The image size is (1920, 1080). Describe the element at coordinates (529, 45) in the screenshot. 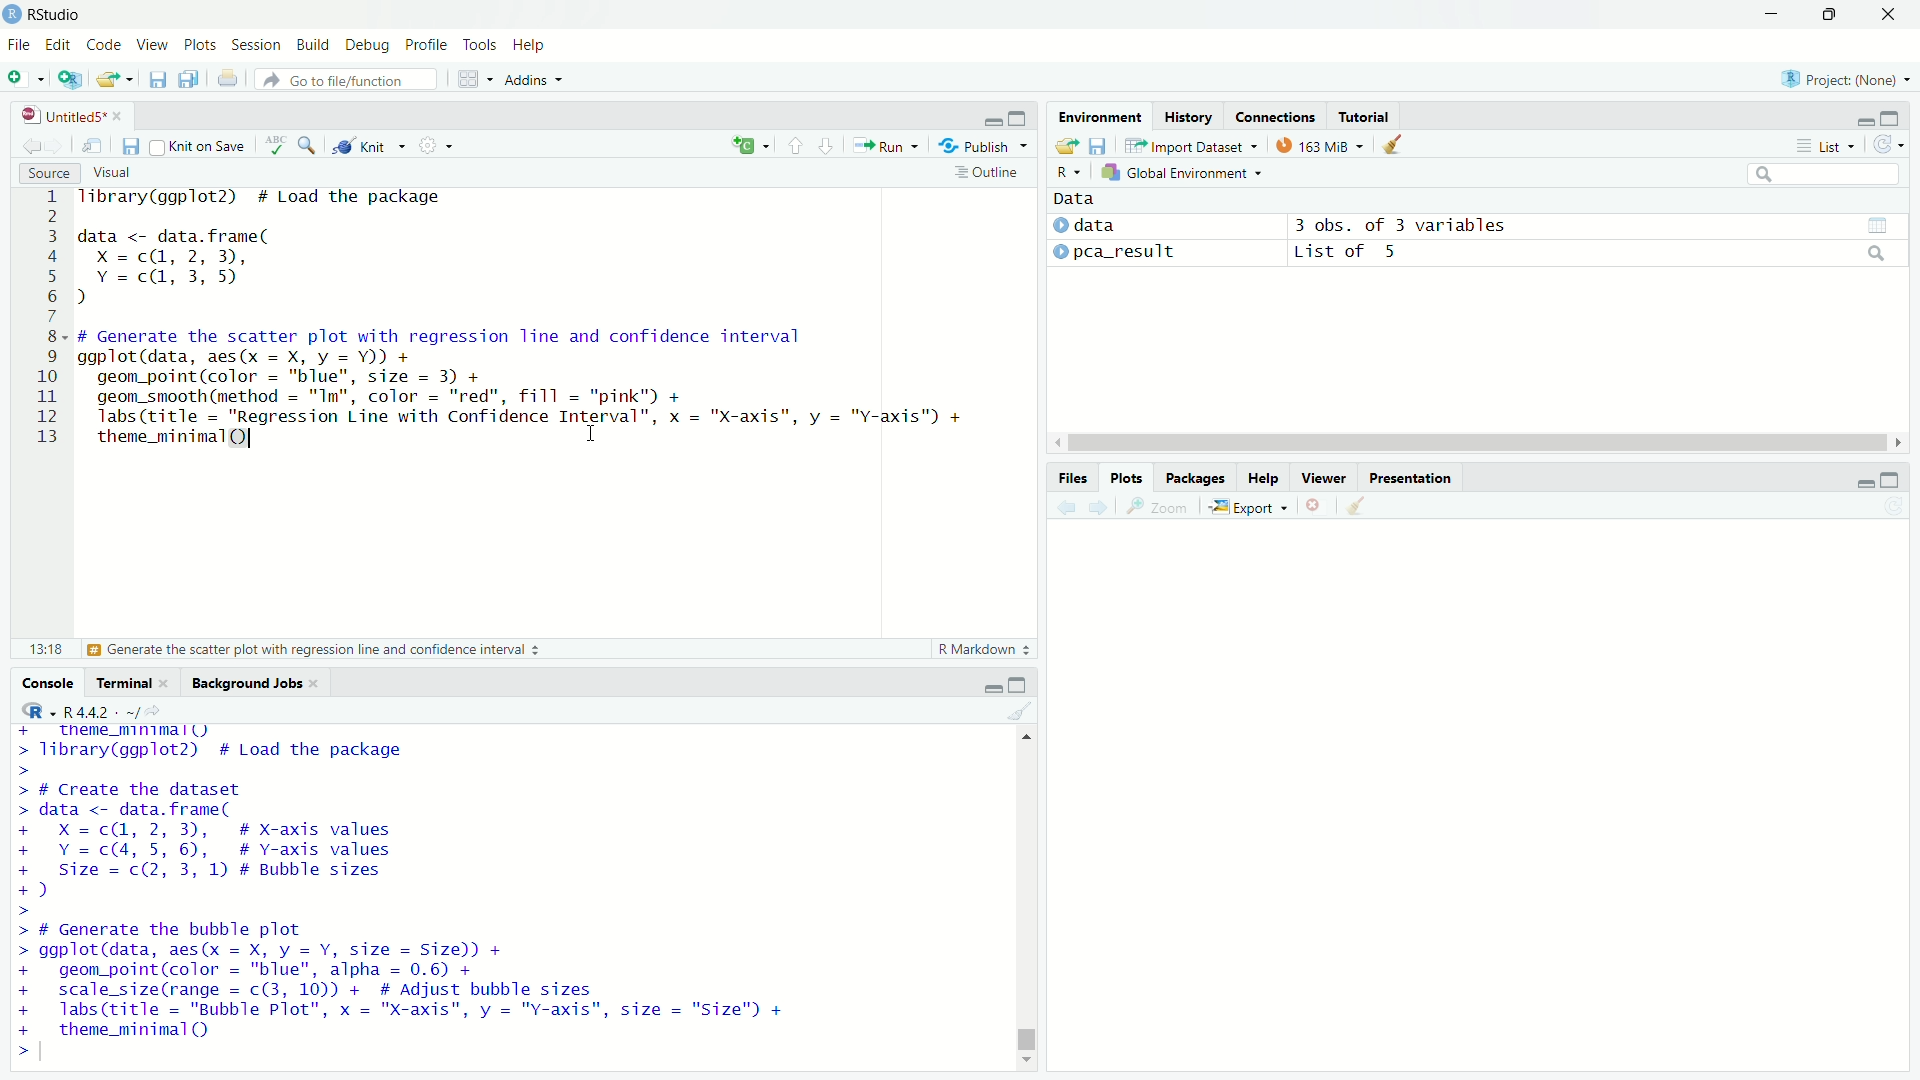

I see `Help` at that location.